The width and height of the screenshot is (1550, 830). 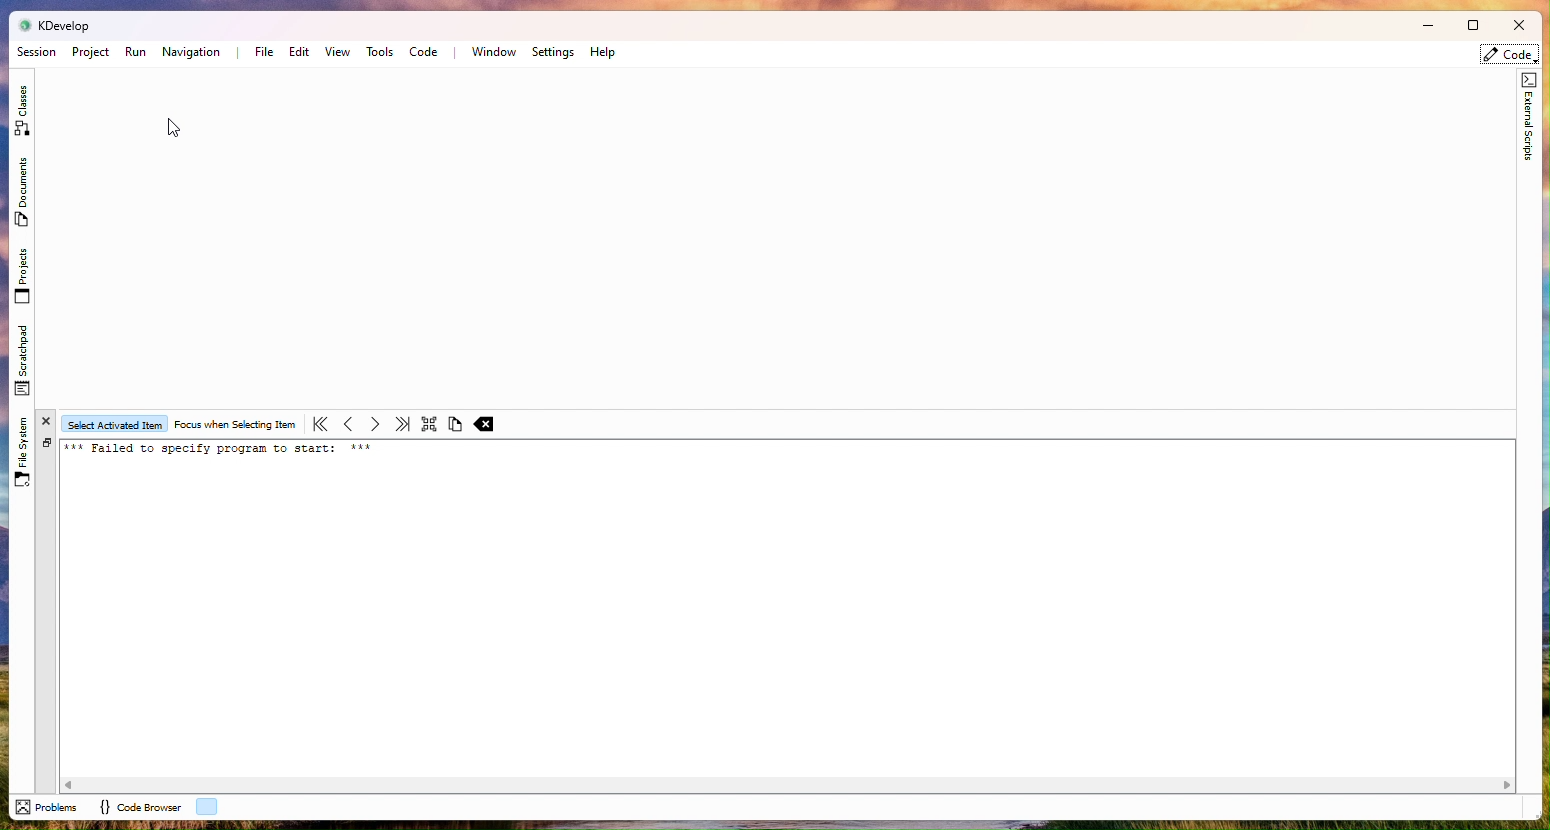 What do you see at coordinates (261, 51) in the screenshot?
I see `File` at bounding box center [261, 51].